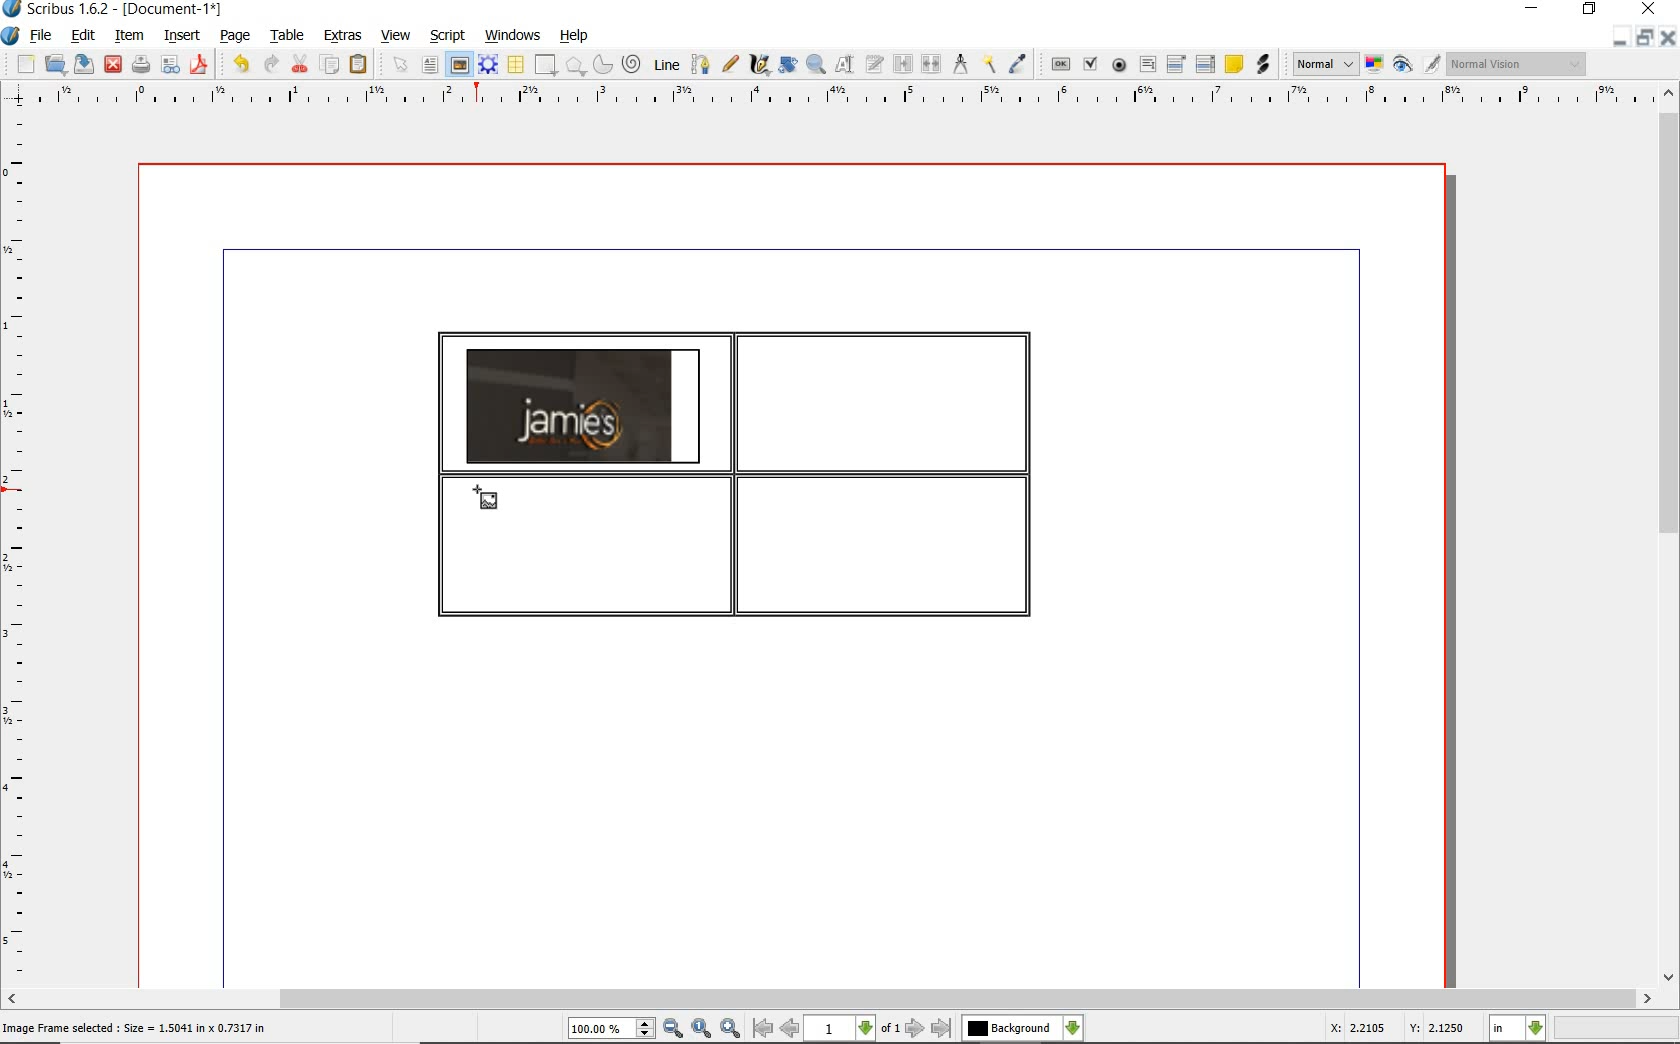 The height and width of the screenshot is (1044, 1680). I want to click on render frame, so click(488, 63).